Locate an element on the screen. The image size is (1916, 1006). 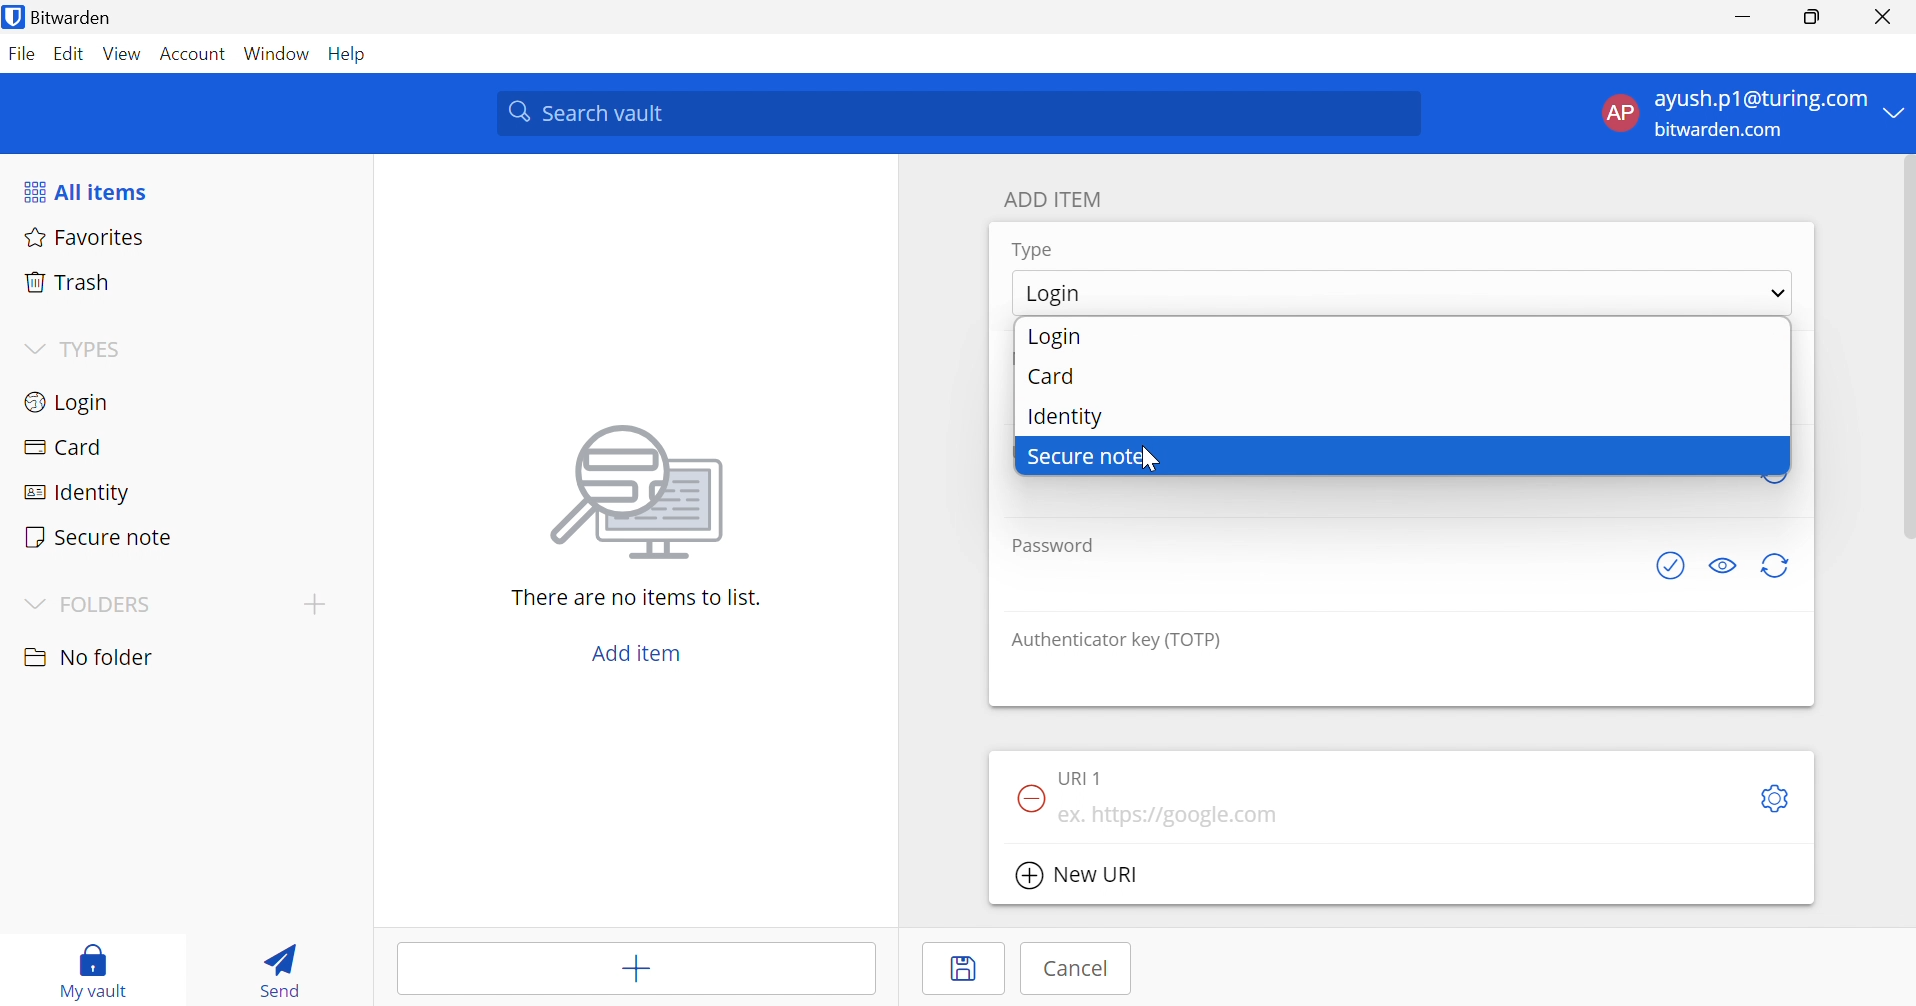
Help is located at coordinates (350, 54).